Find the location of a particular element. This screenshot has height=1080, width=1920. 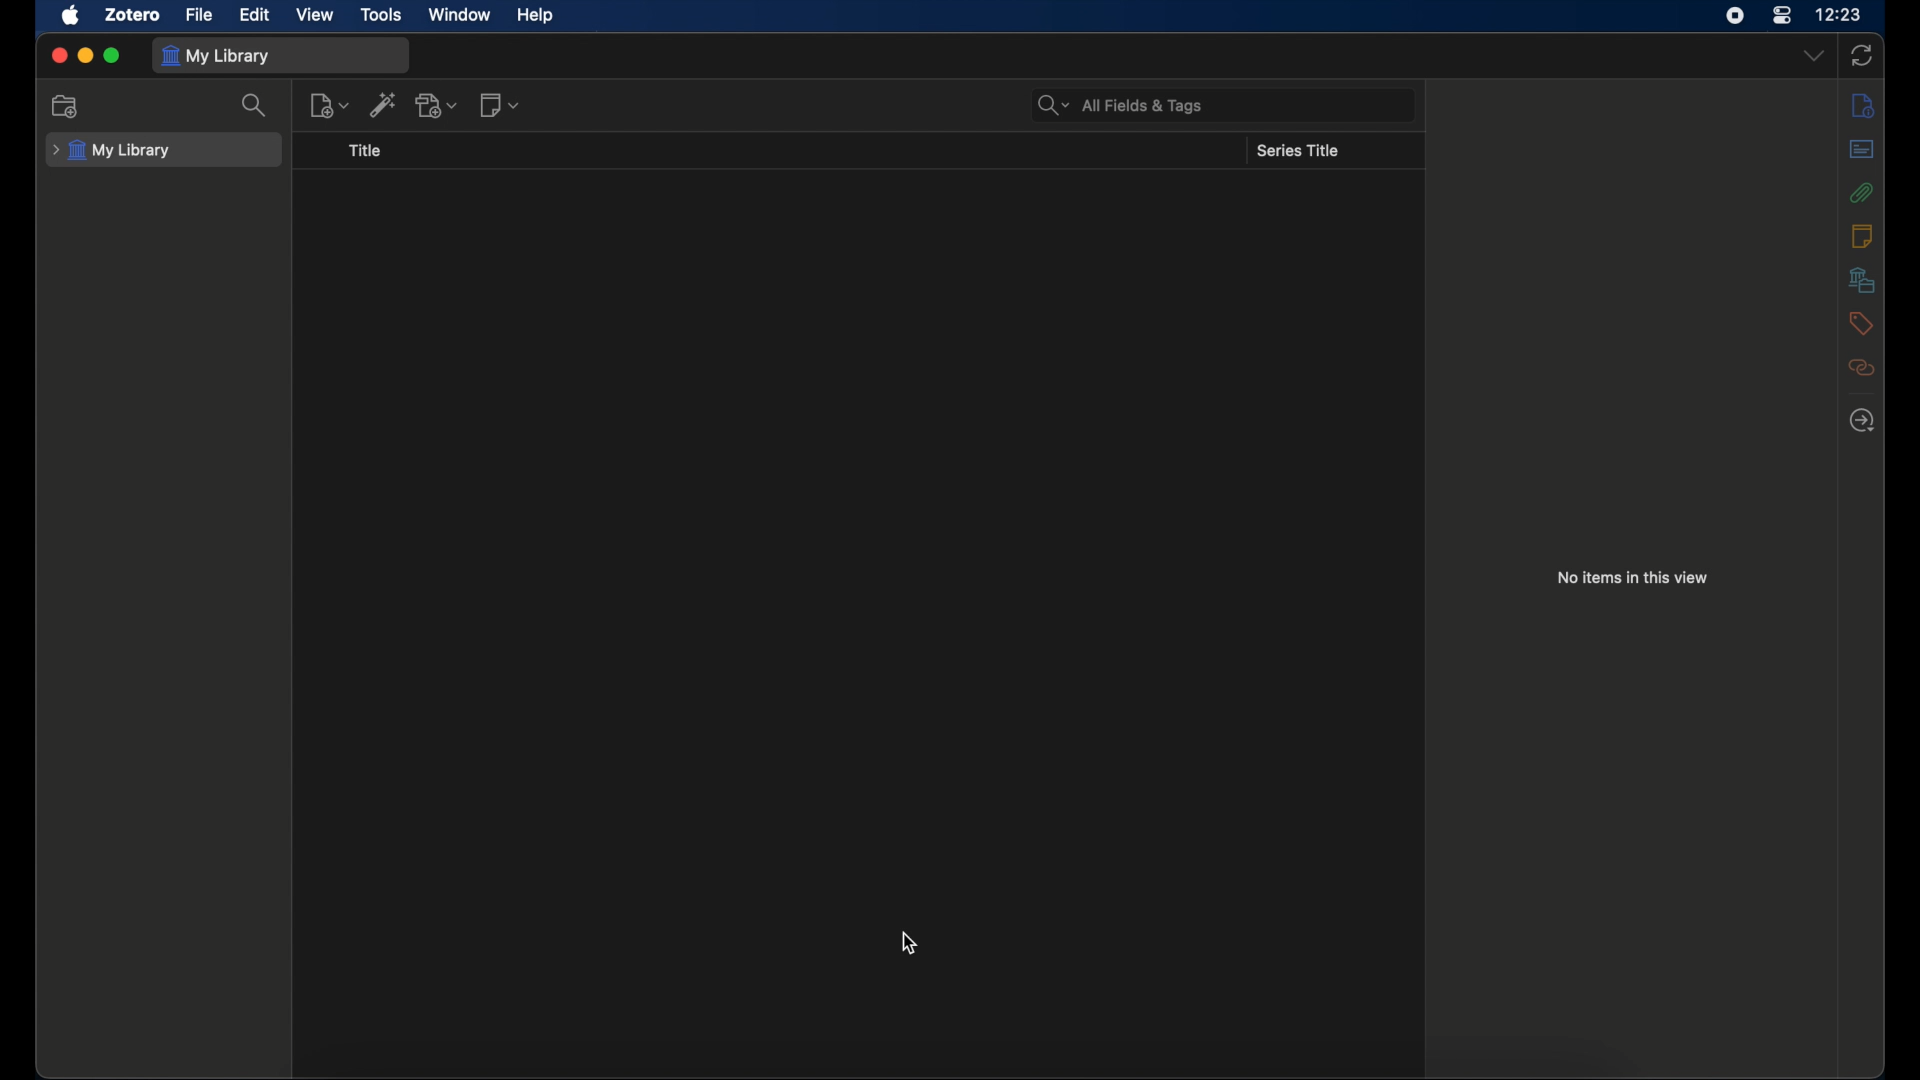

add attachments is located at coordinates (438, 106).